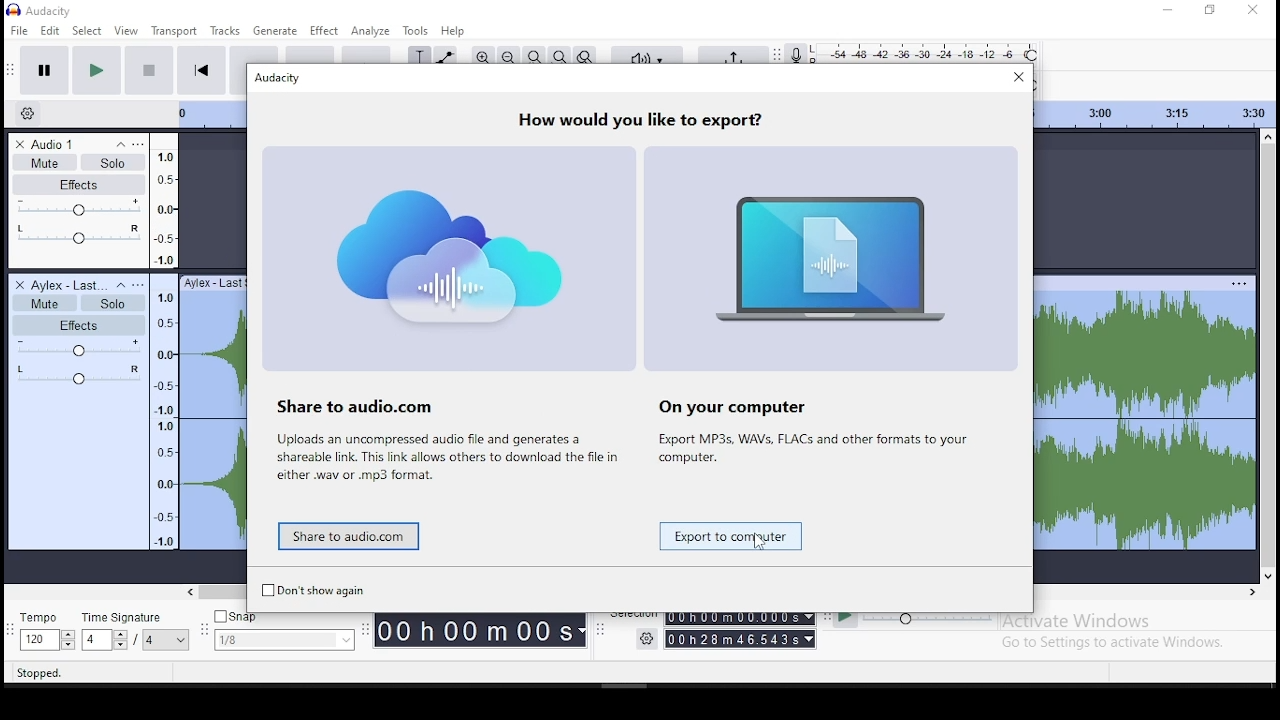 Image resolution: width=1280 pixels, height=720 pixels. I want to click on delete track, so click(18, 284).